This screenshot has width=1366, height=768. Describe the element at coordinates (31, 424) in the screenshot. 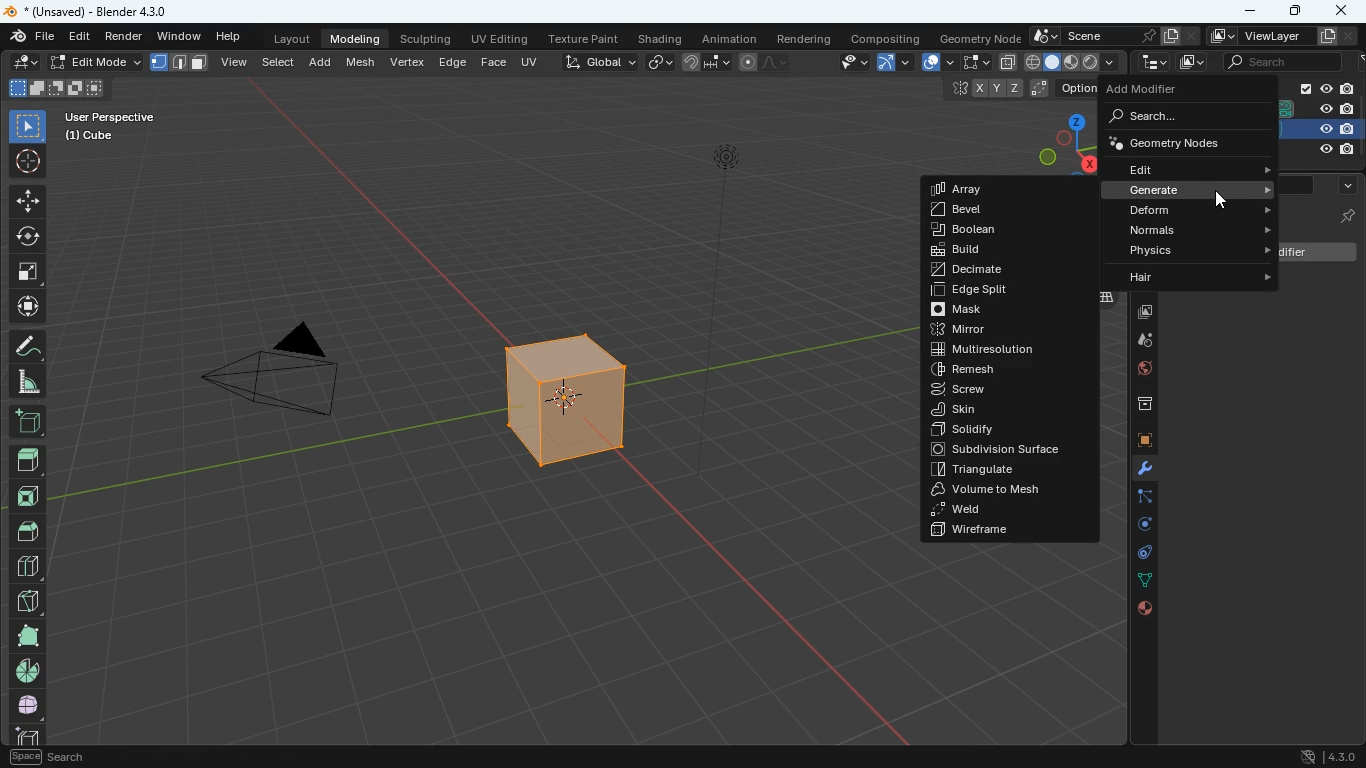

I see `add` at that location.